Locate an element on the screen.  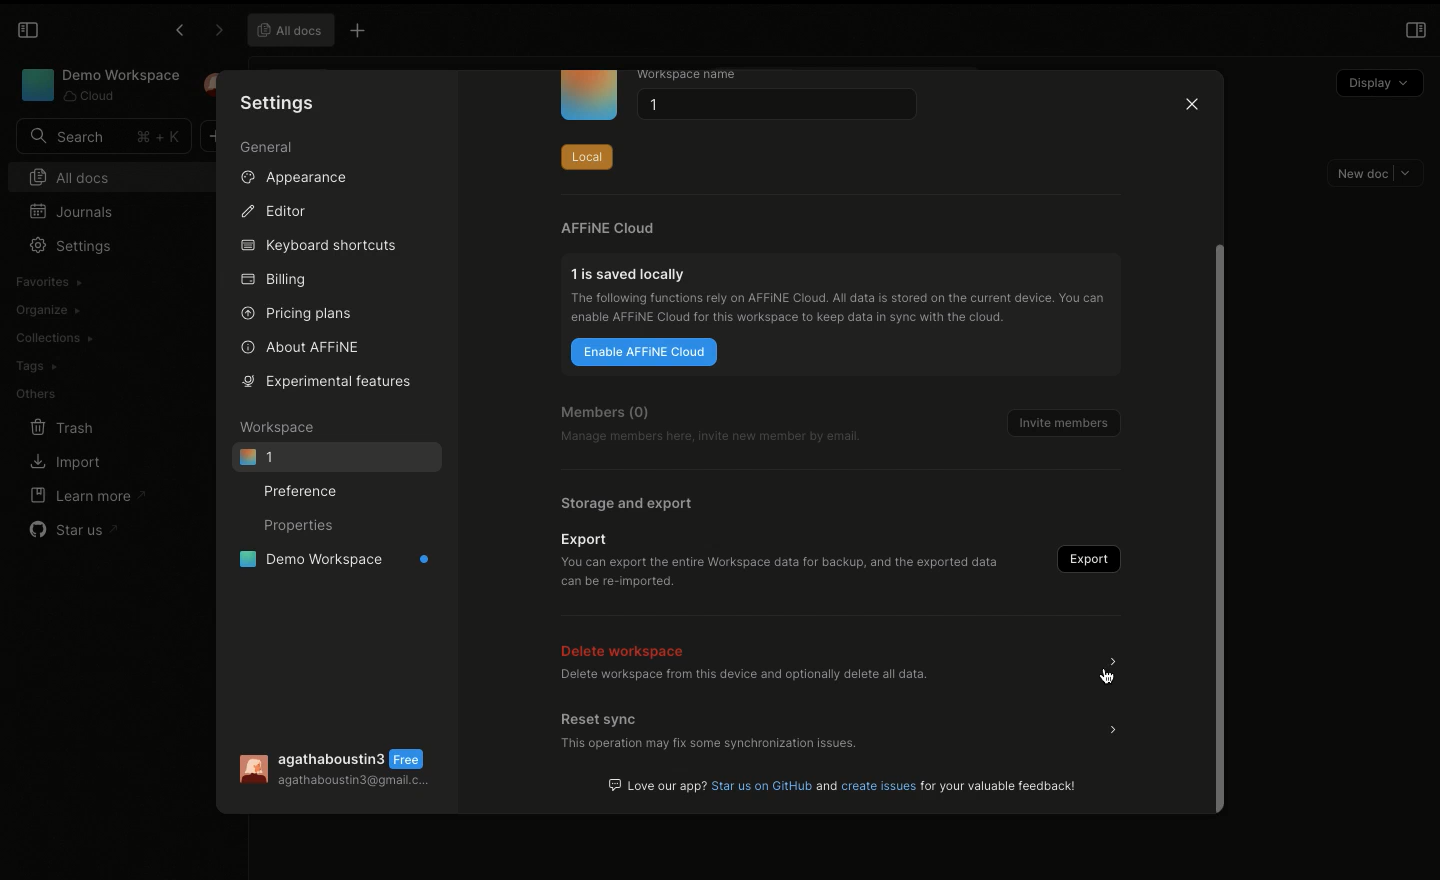
Mouse Cursor is located at coordinates (1108, 675).